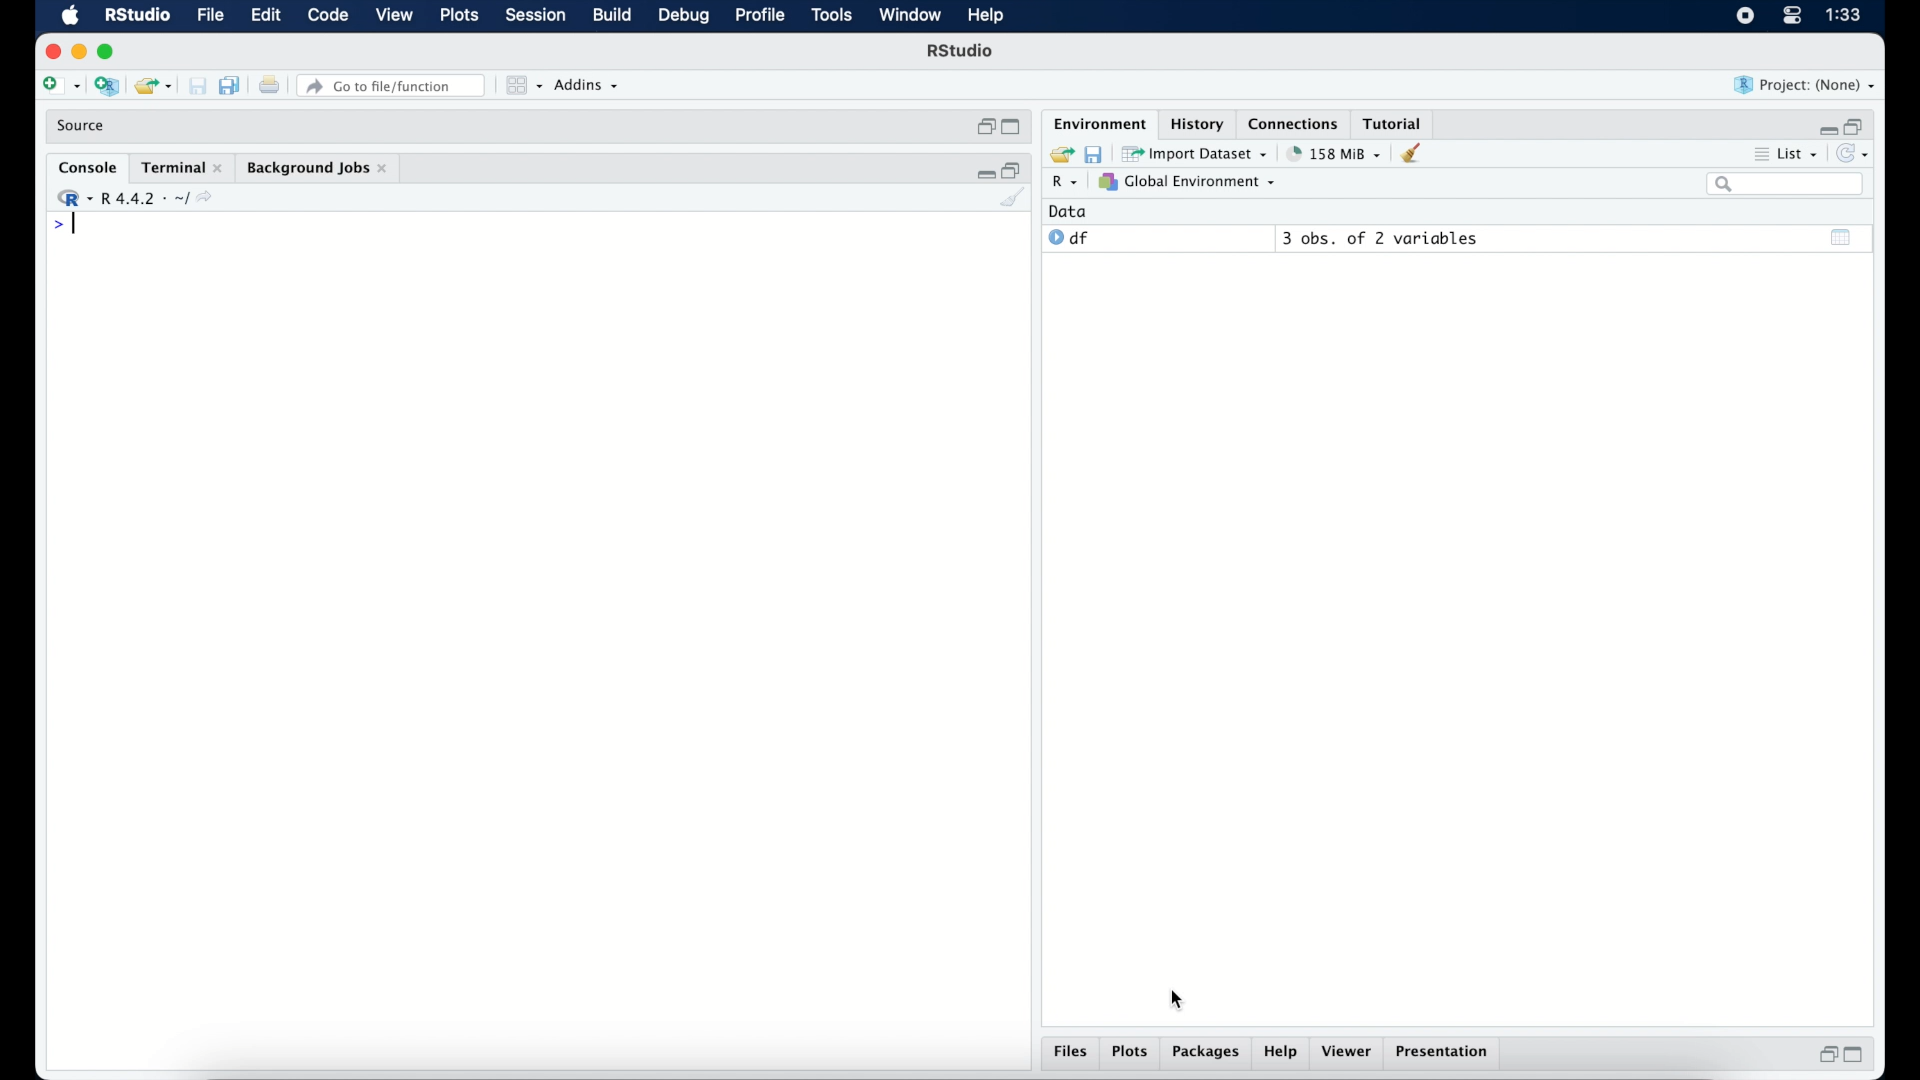 This screenshot has height=1080, width=1920. I want to click on files, so click(1068, 1051).